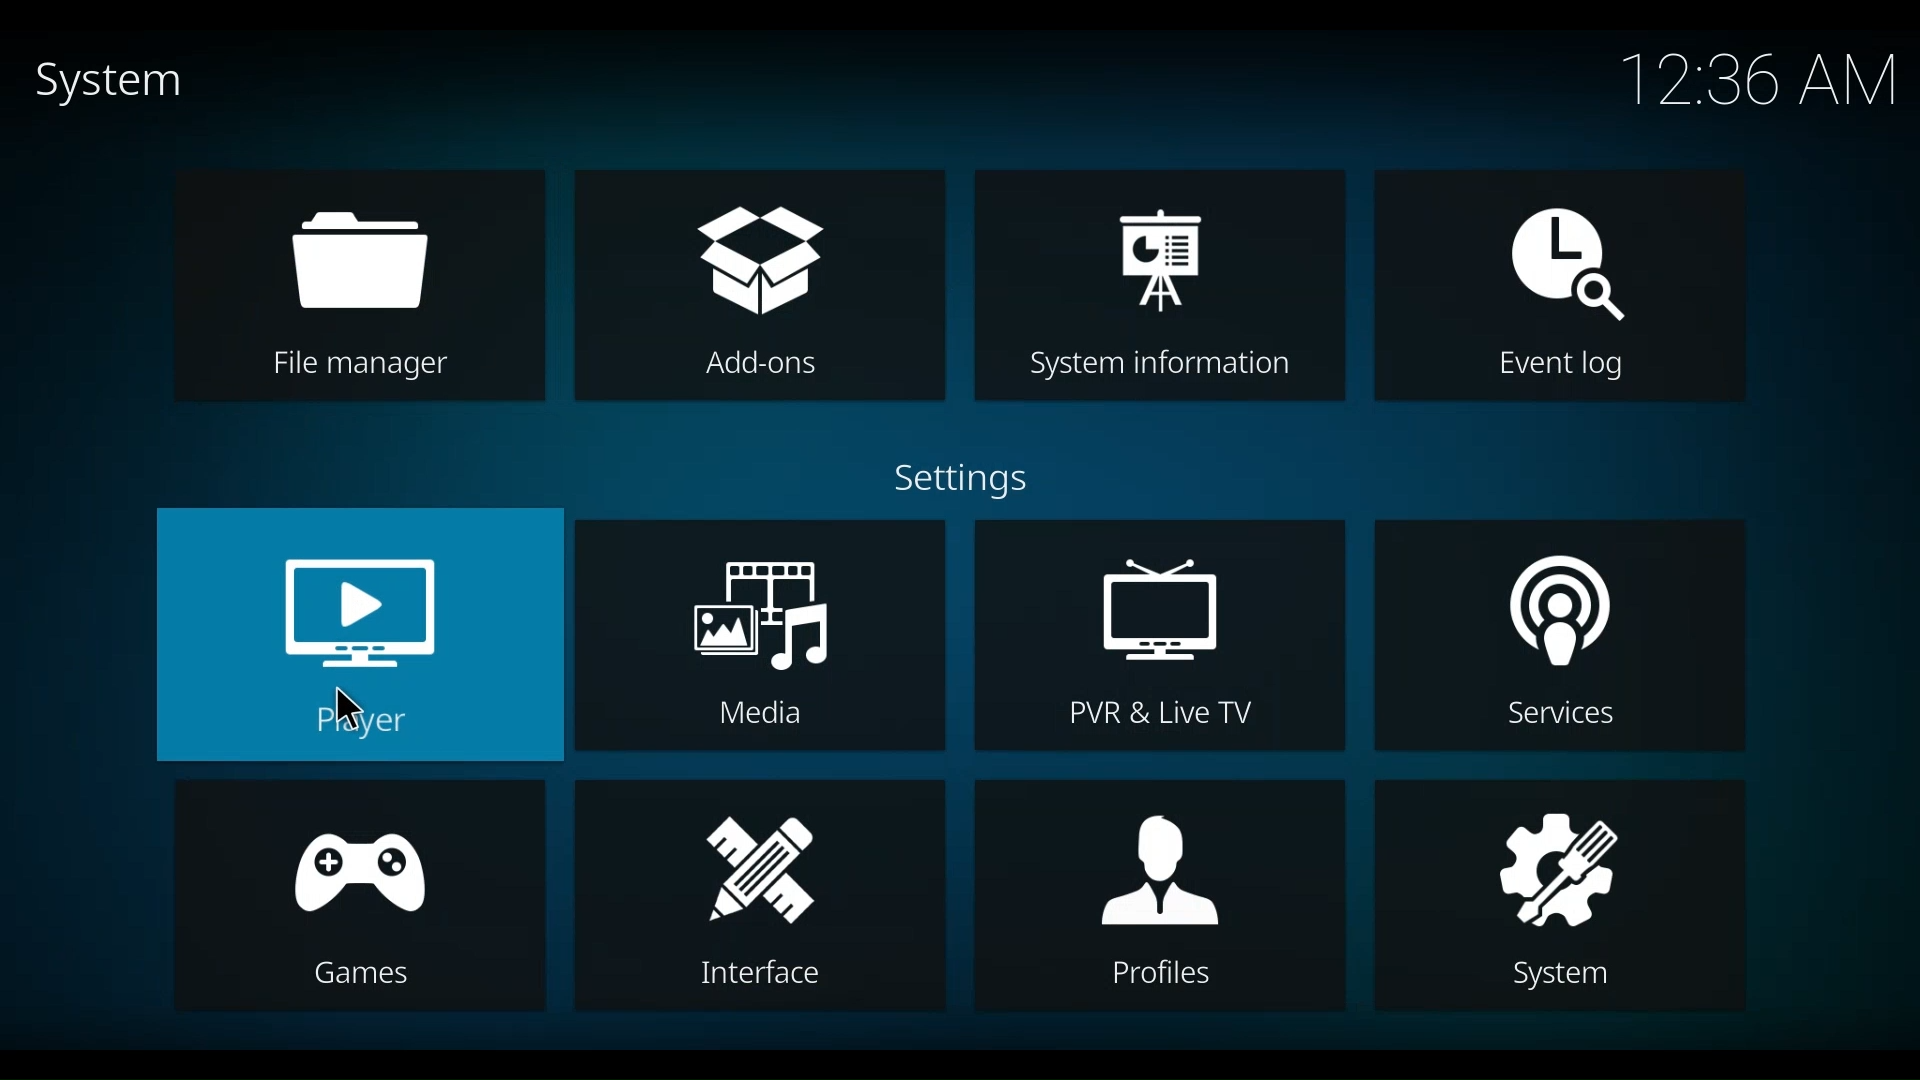 The width and height of the screenshot is (1920, 1080). What do you see at coordinates (764, 632) in the screenshot?
I see `Media ` at bounding box center [764, 632].